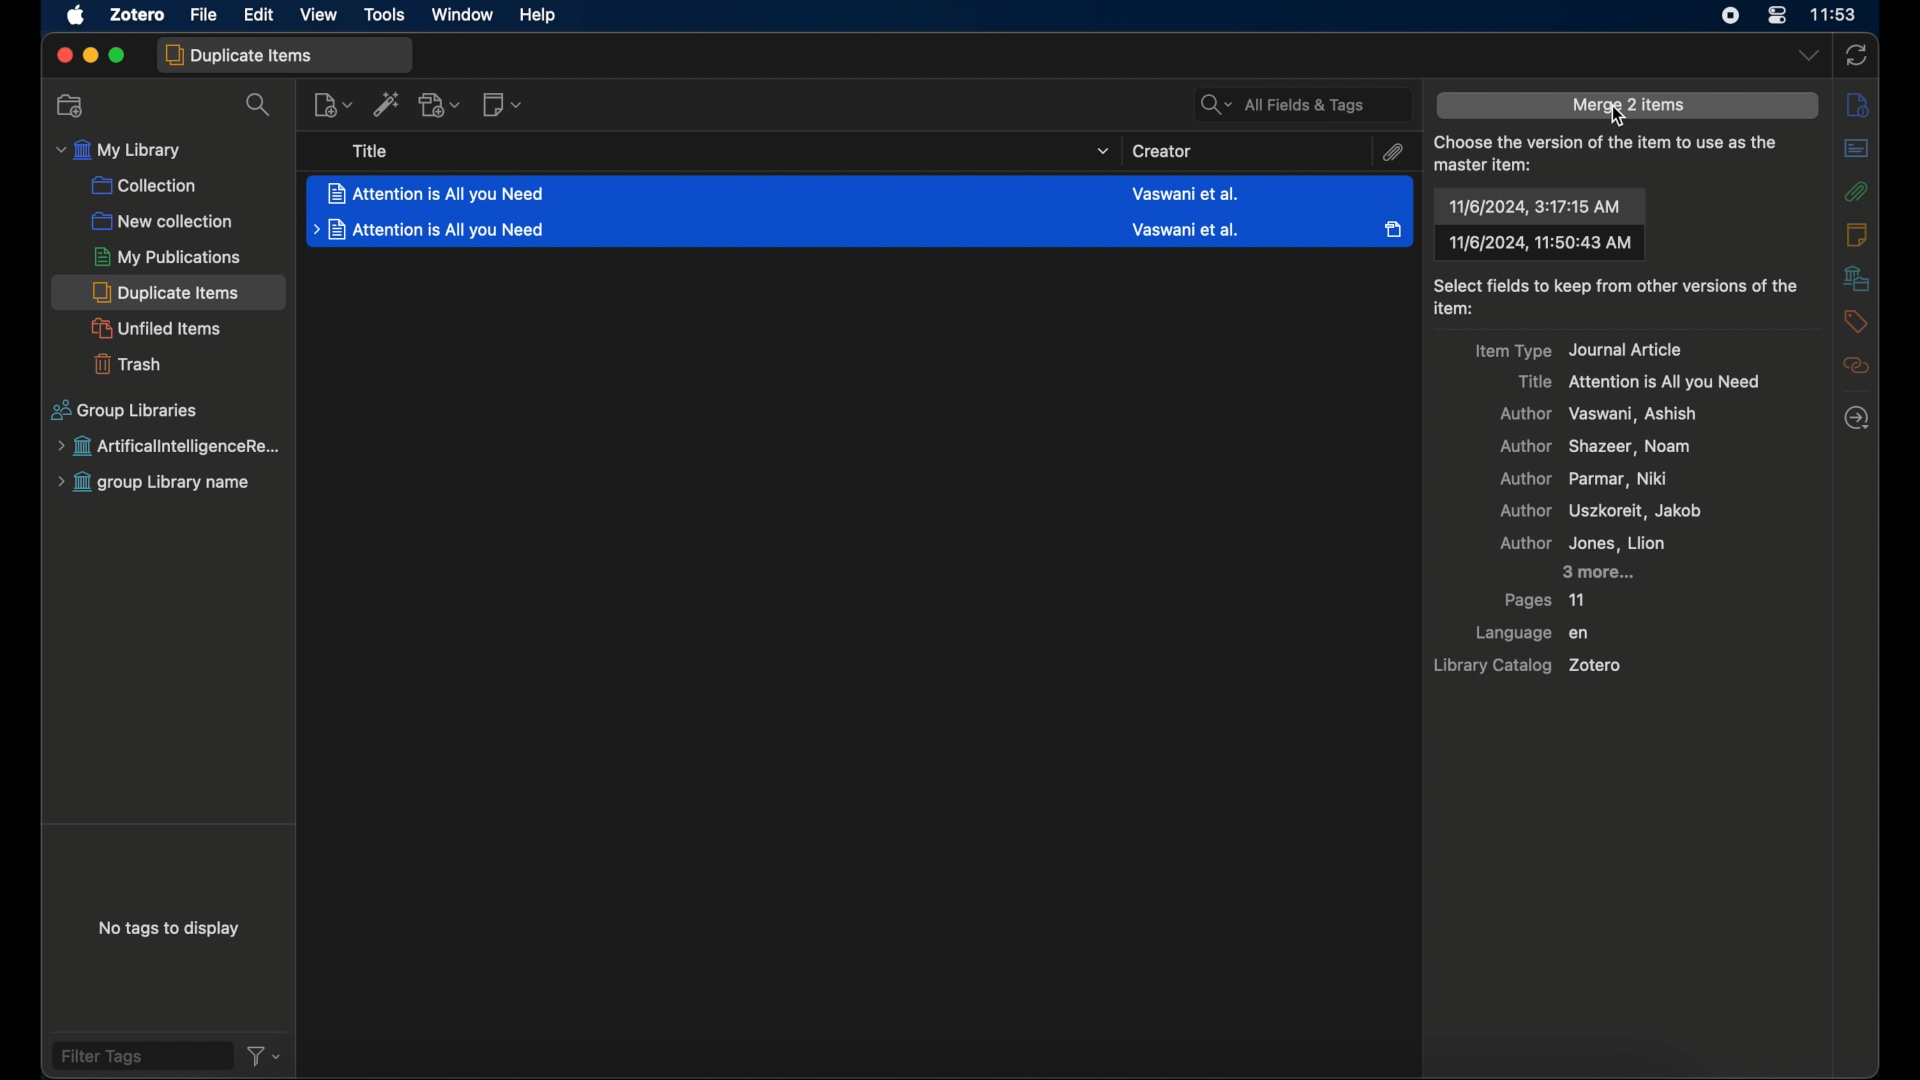 Image resolution: width=1920 pixels, height=1080 pixels. What do you see at coordinates (1605, 154) in the screenshot?
I see `choose the version of theater house as the master item` at bounding box center [1605, 154].